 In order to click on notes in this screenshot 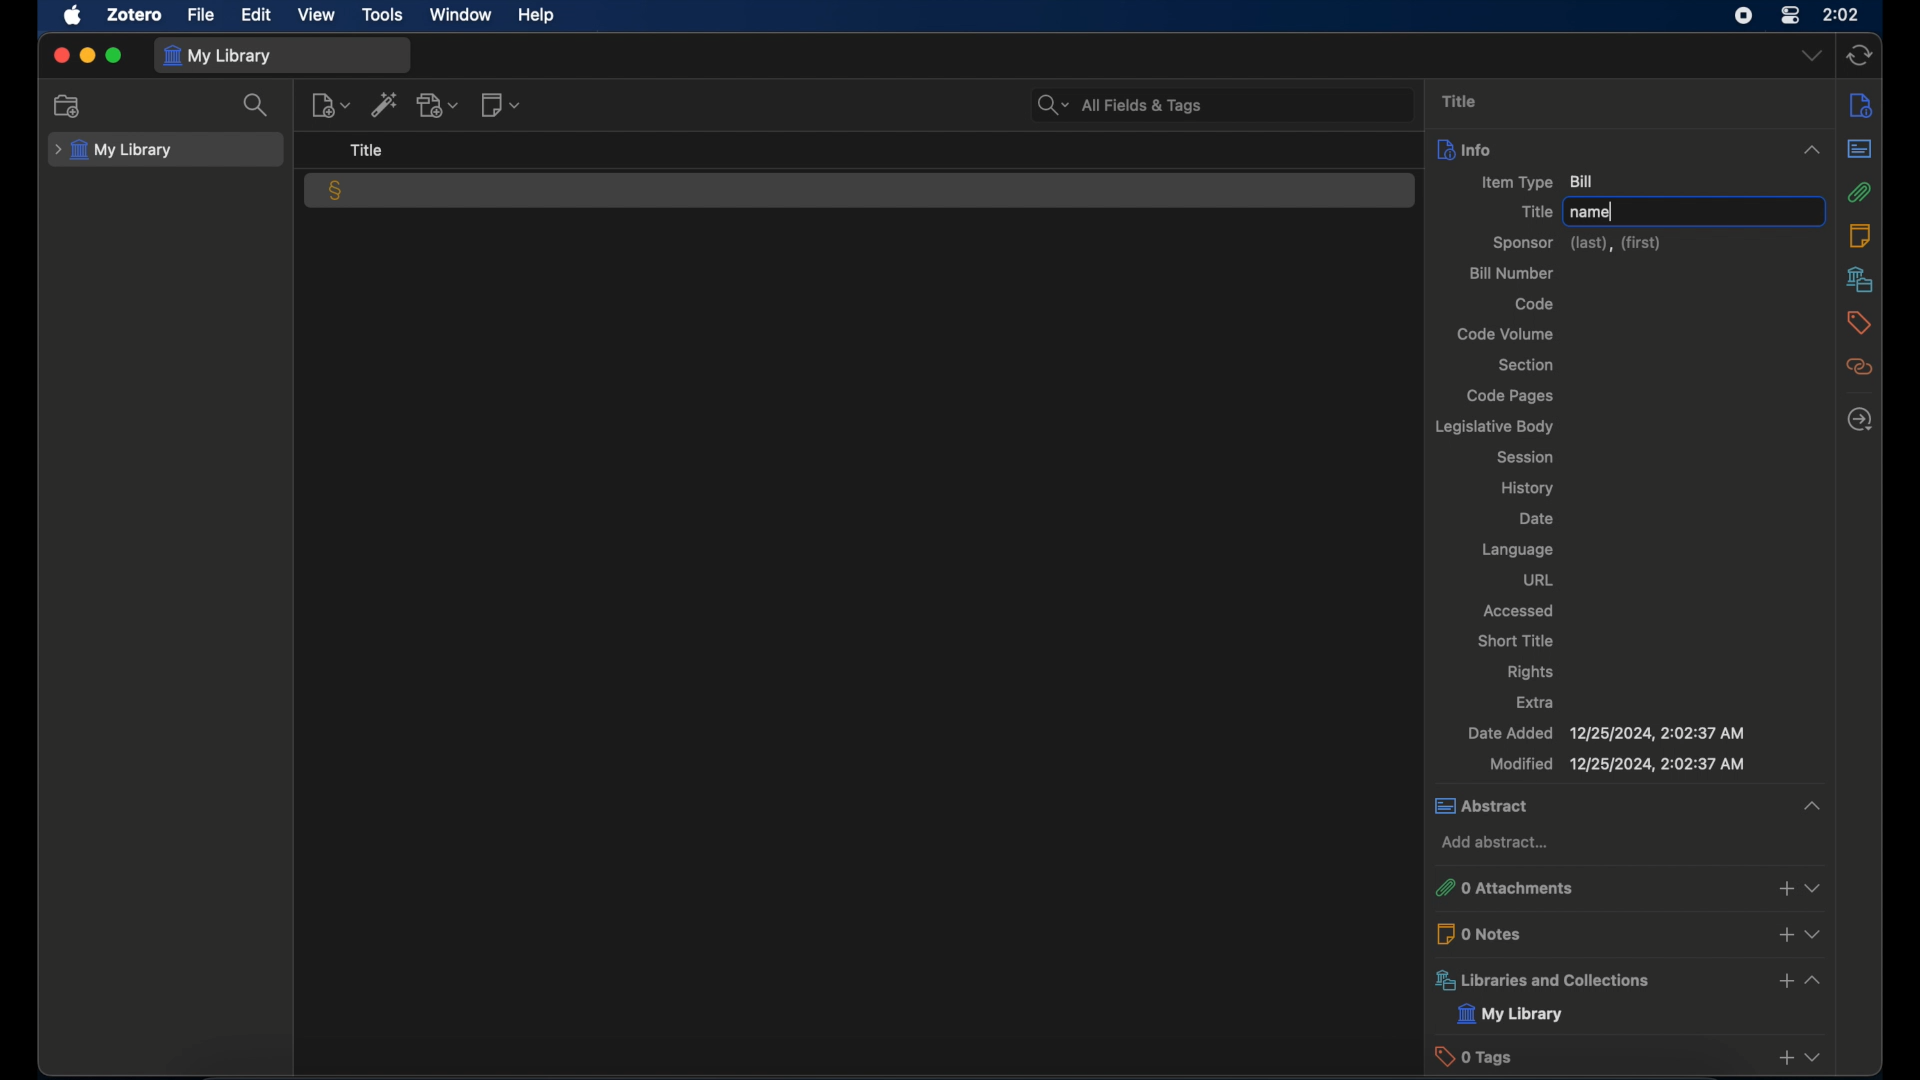, I will do `click(1859, 237)`.